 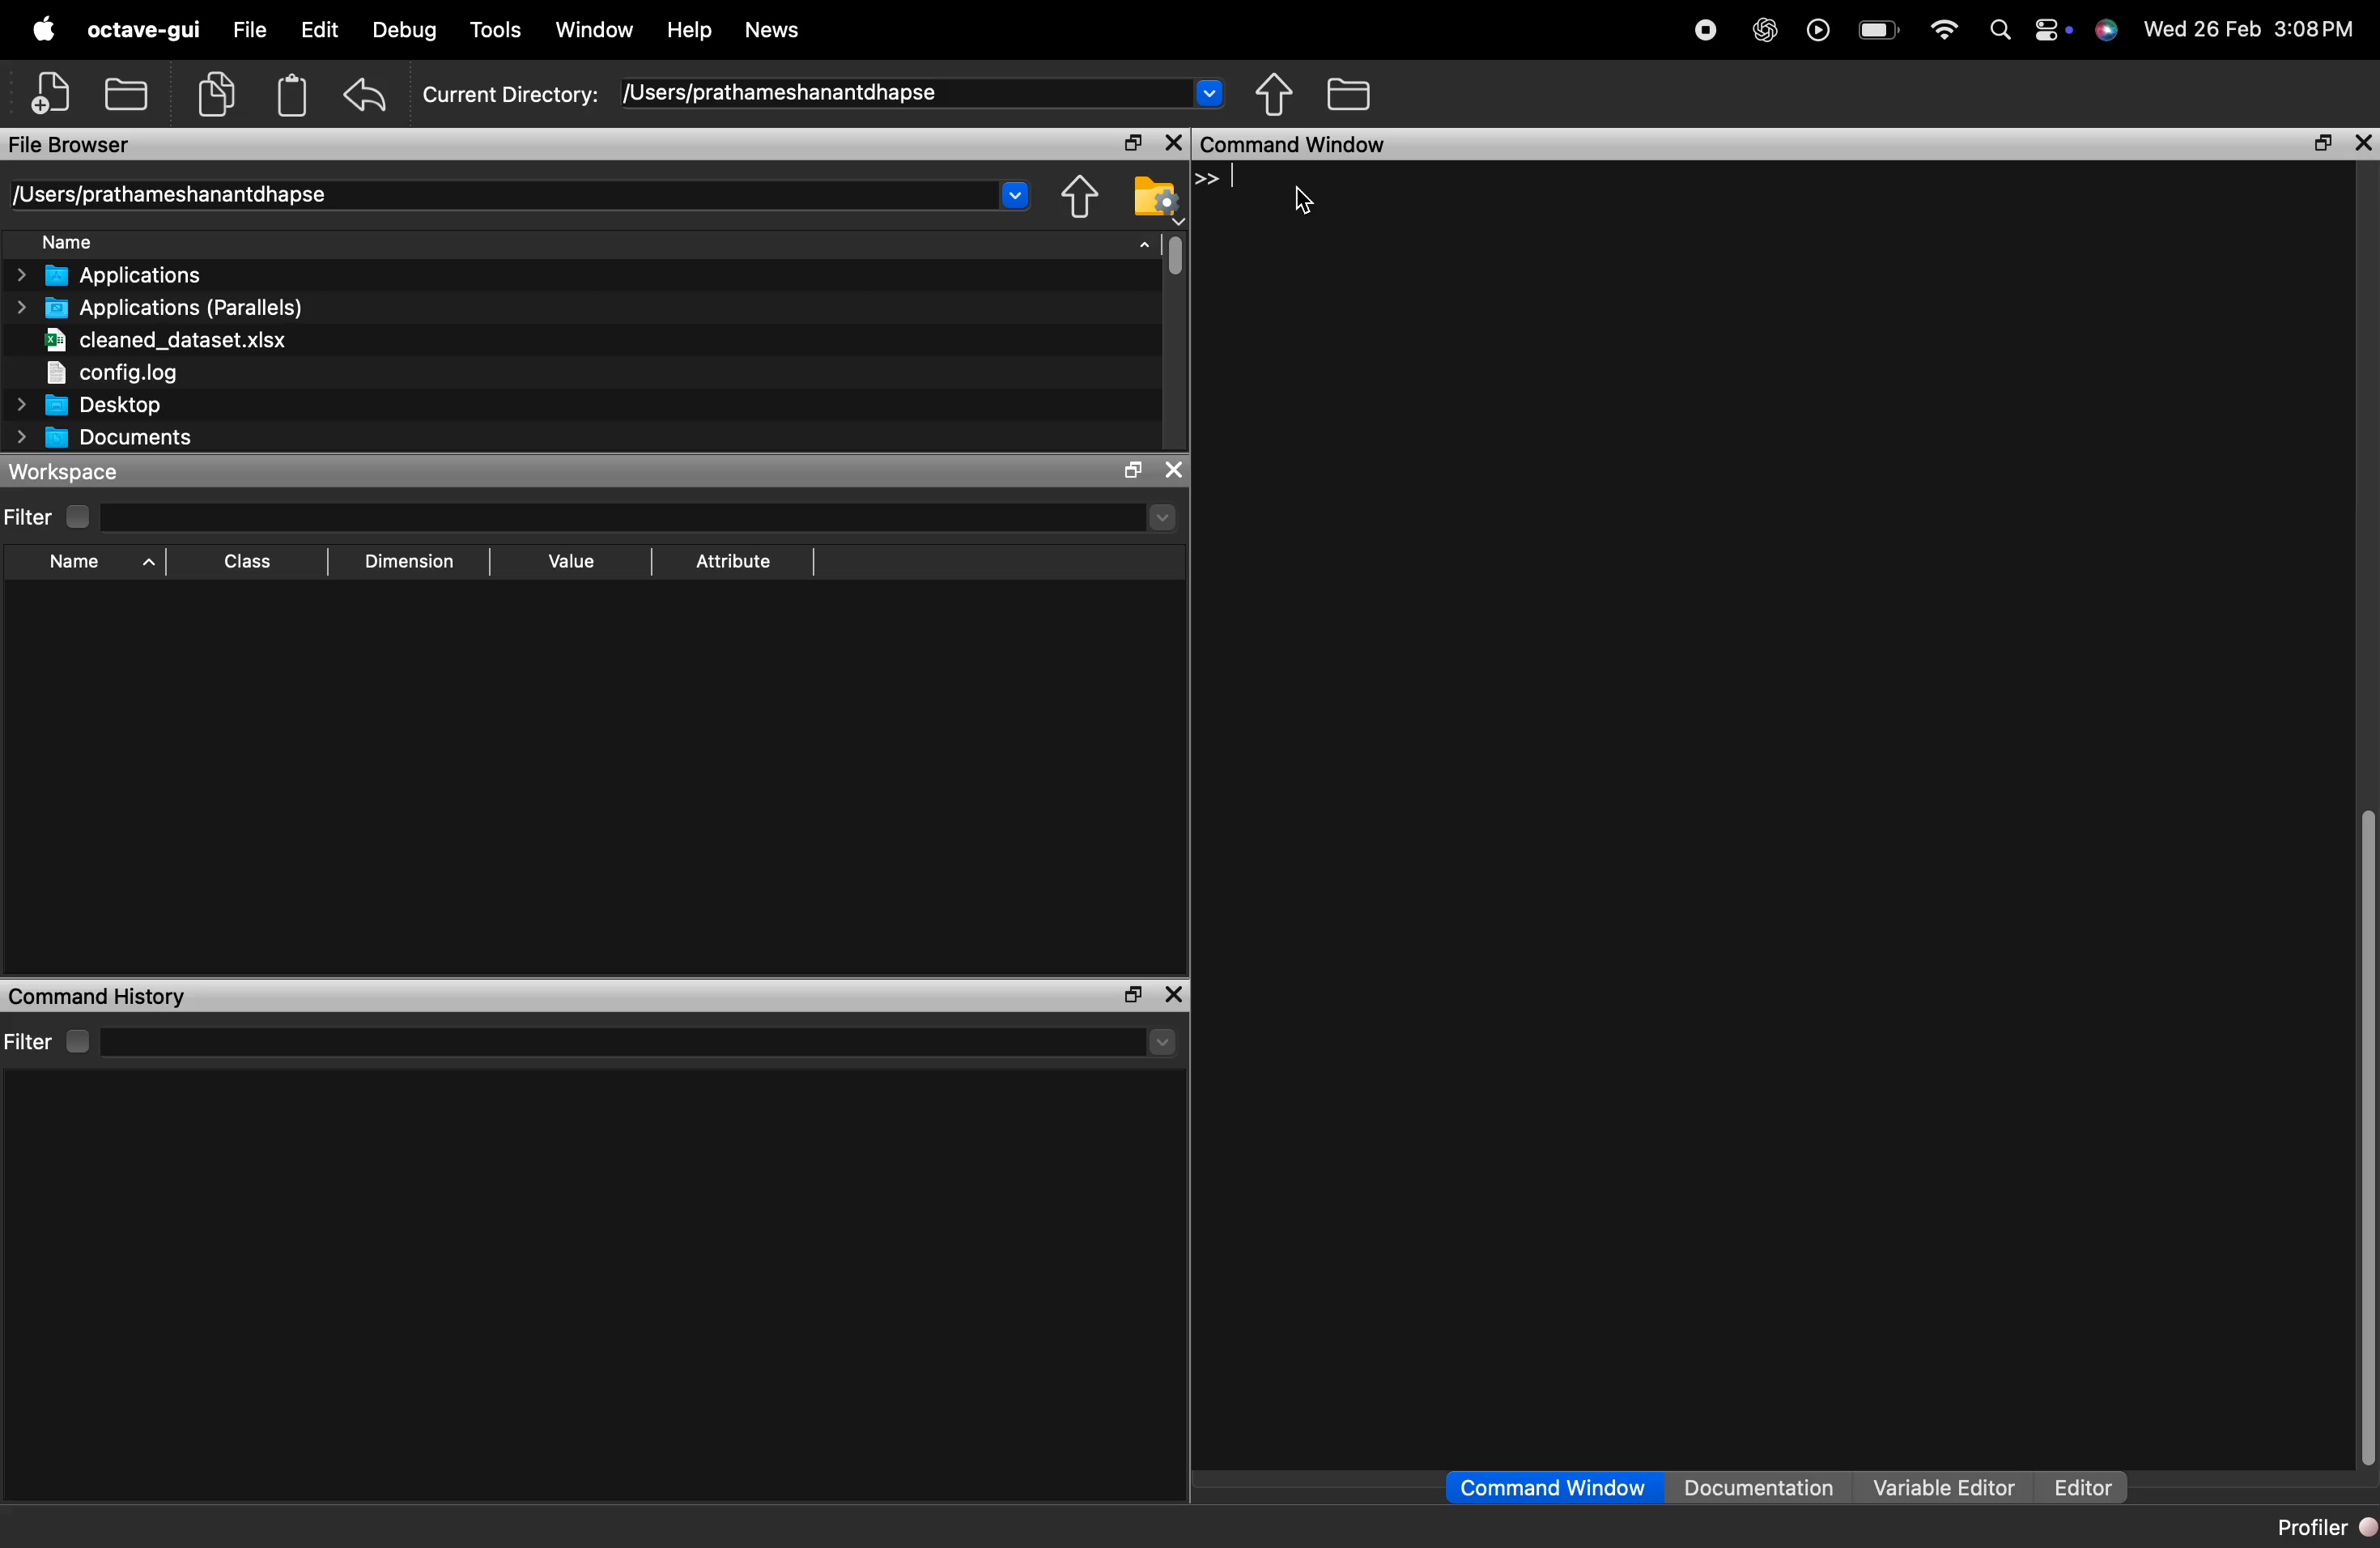 What do you see at coordinates (1171, 995) in the screenshot?
I see `maximize` at bounding box center [1171, 995].